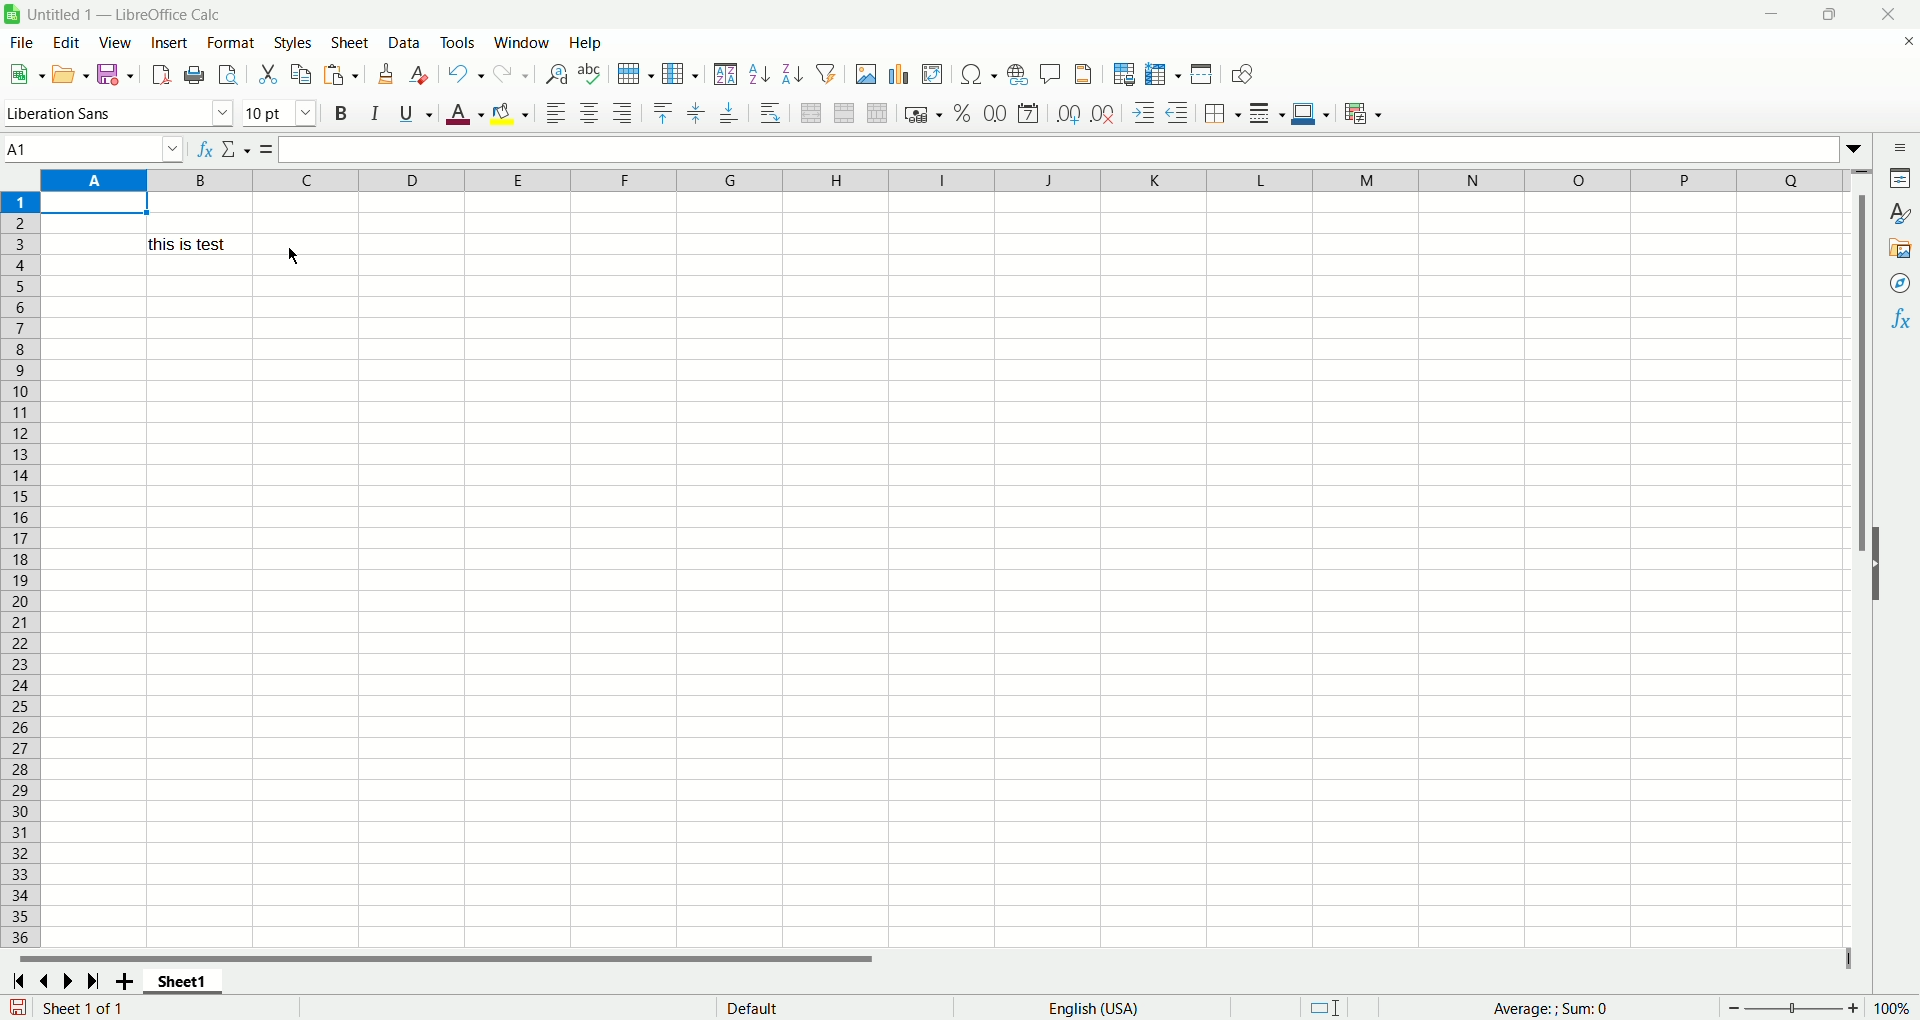  What do you see at coordinates (516, 71) in the screenshot?
I see `redo` at bounding box center [516, 71].